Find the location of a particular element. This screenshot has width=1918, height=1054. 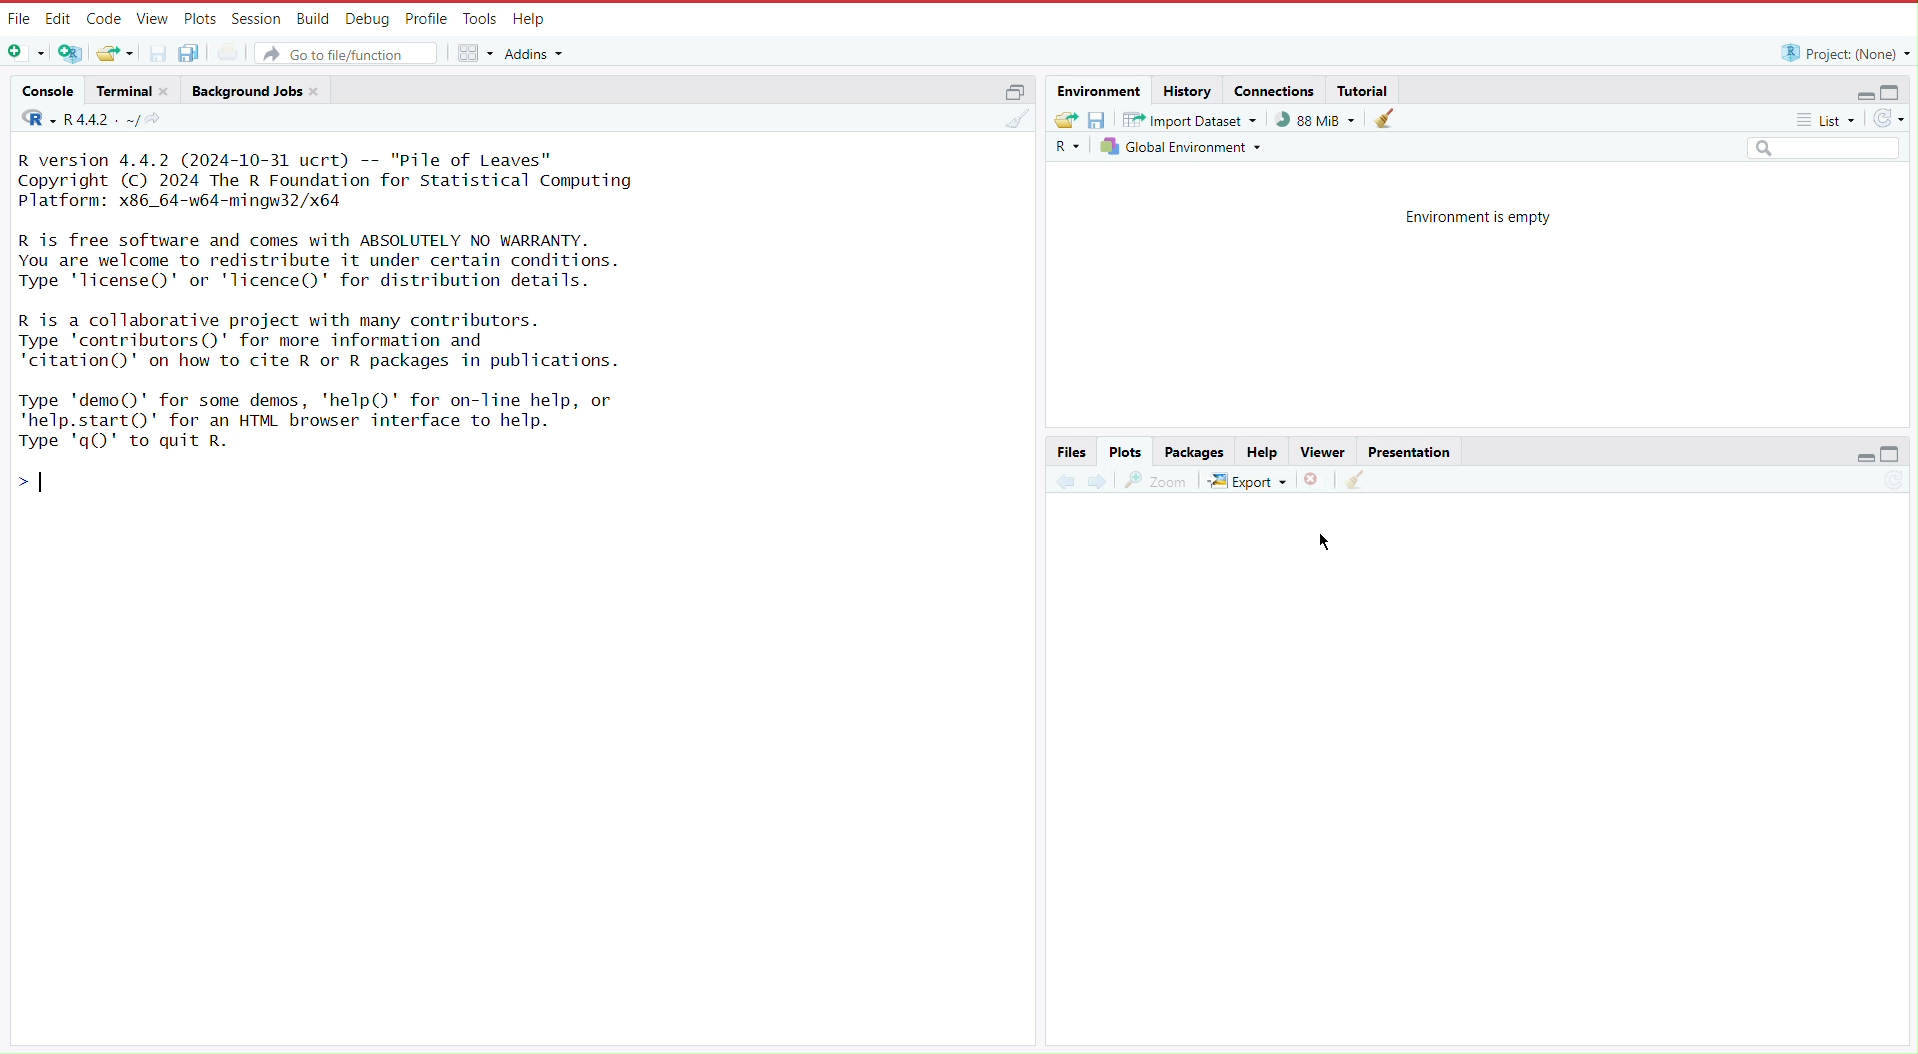

Help is located at coordinates (529, 20).